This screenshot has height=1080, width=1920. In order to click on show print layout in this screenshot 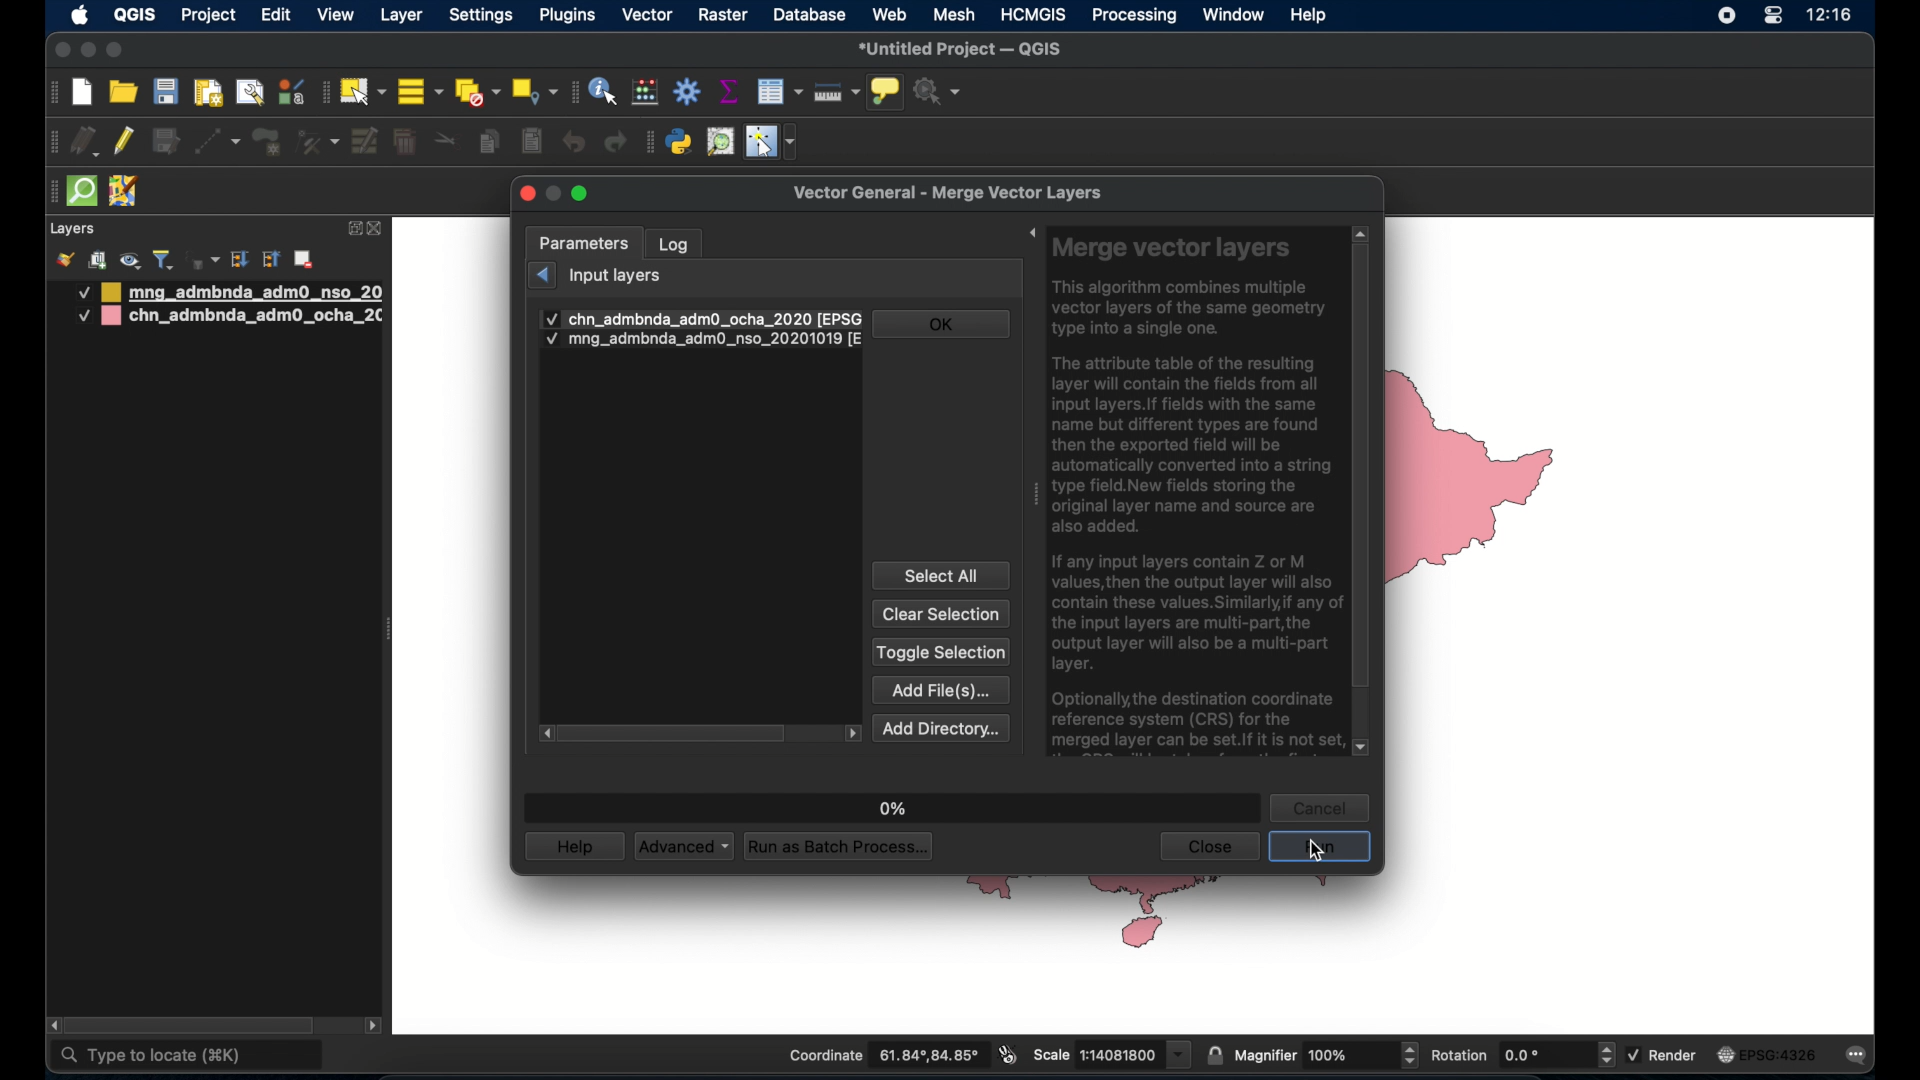, I will do `click(206, 92)`.